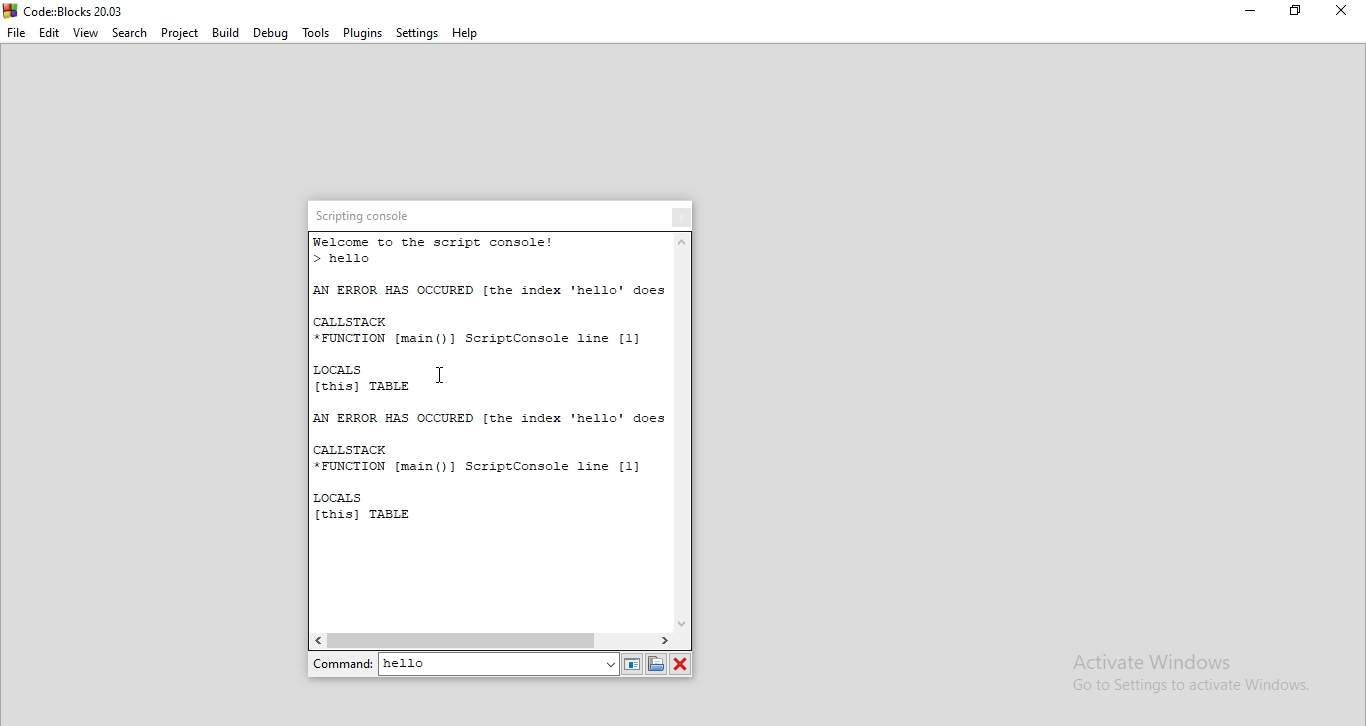 The image size is (1366, 726). I want to click on minimize, so click(1249, 13).